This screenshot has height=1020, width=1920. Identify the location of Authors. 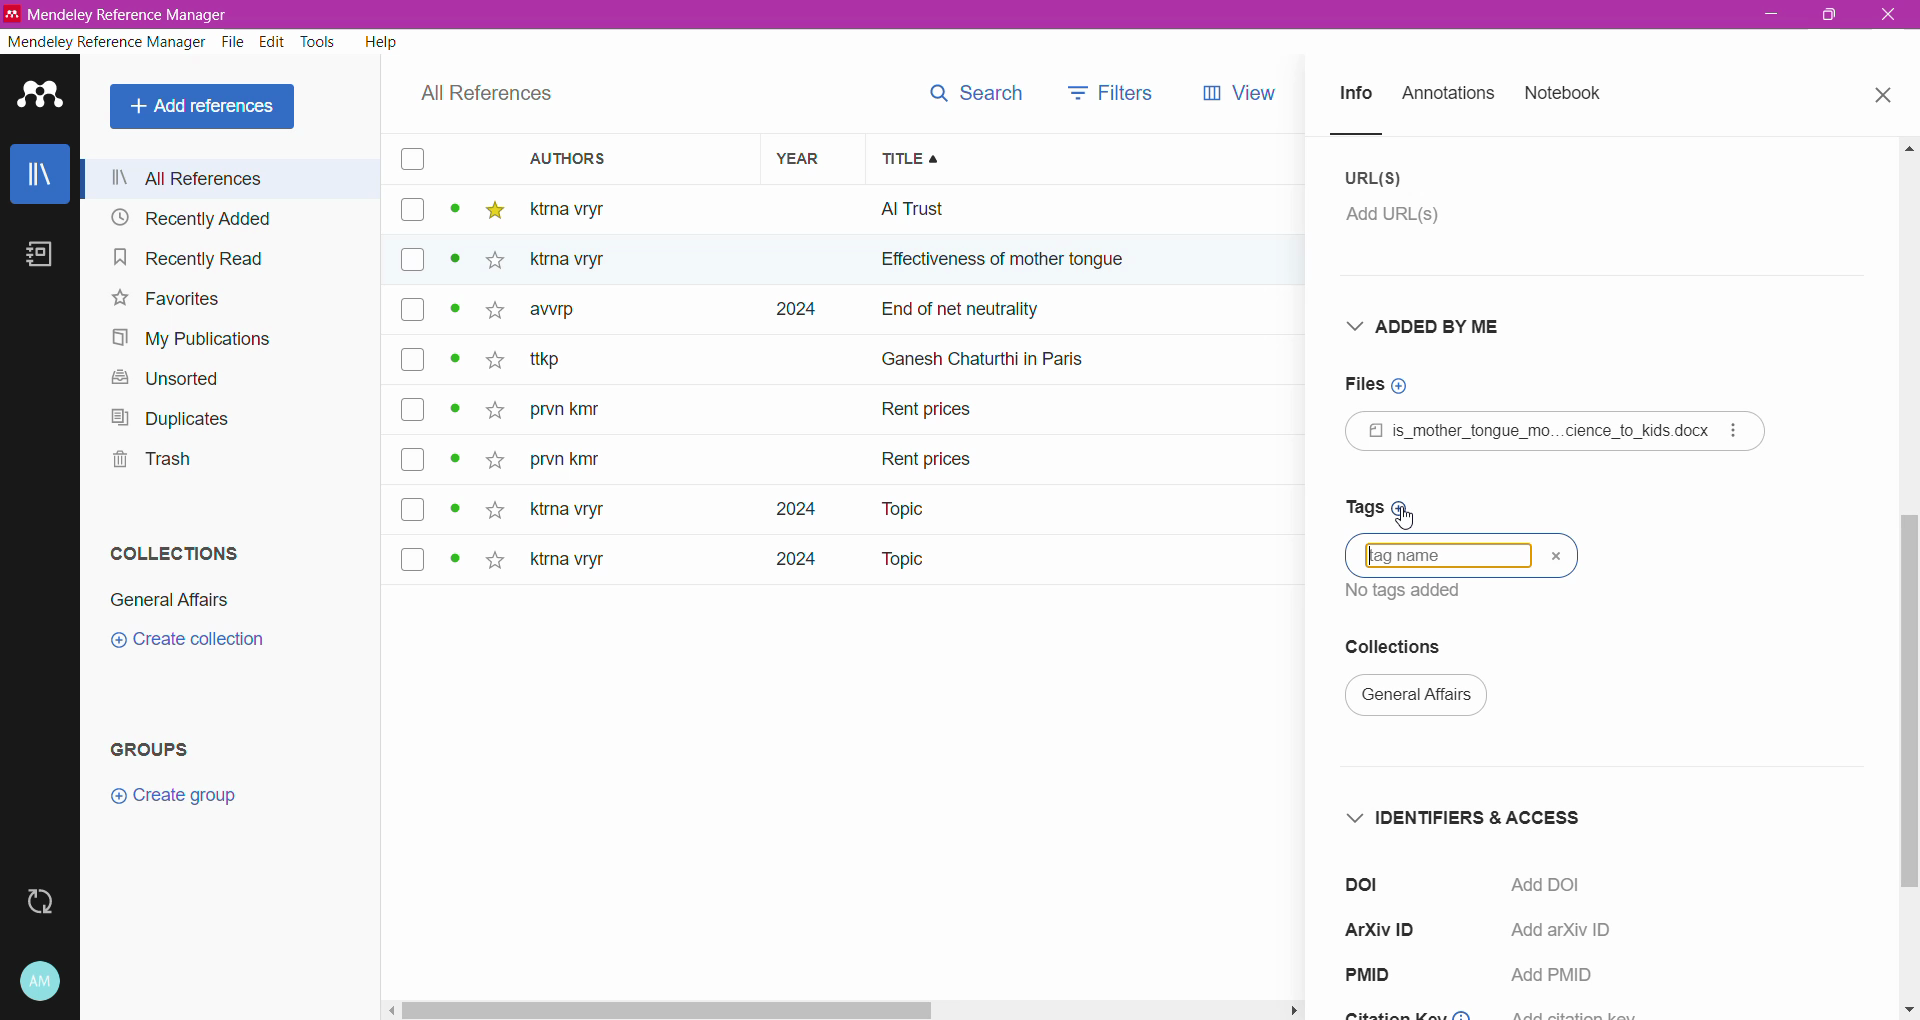
(617, 158).